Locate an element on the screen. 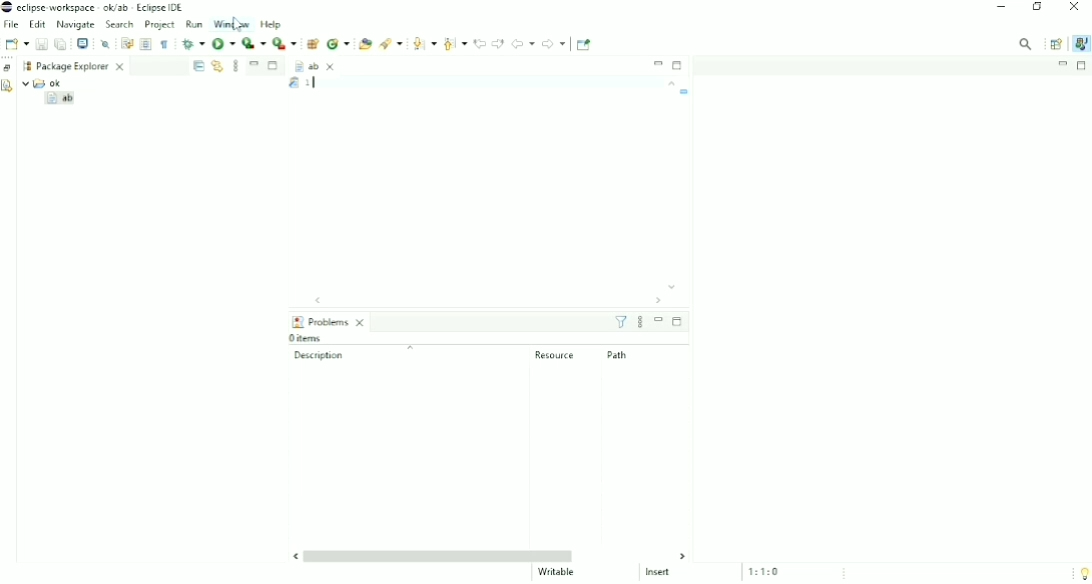 The image size is (1092, 584). Package Explorer is located at coordinates (82, 65).